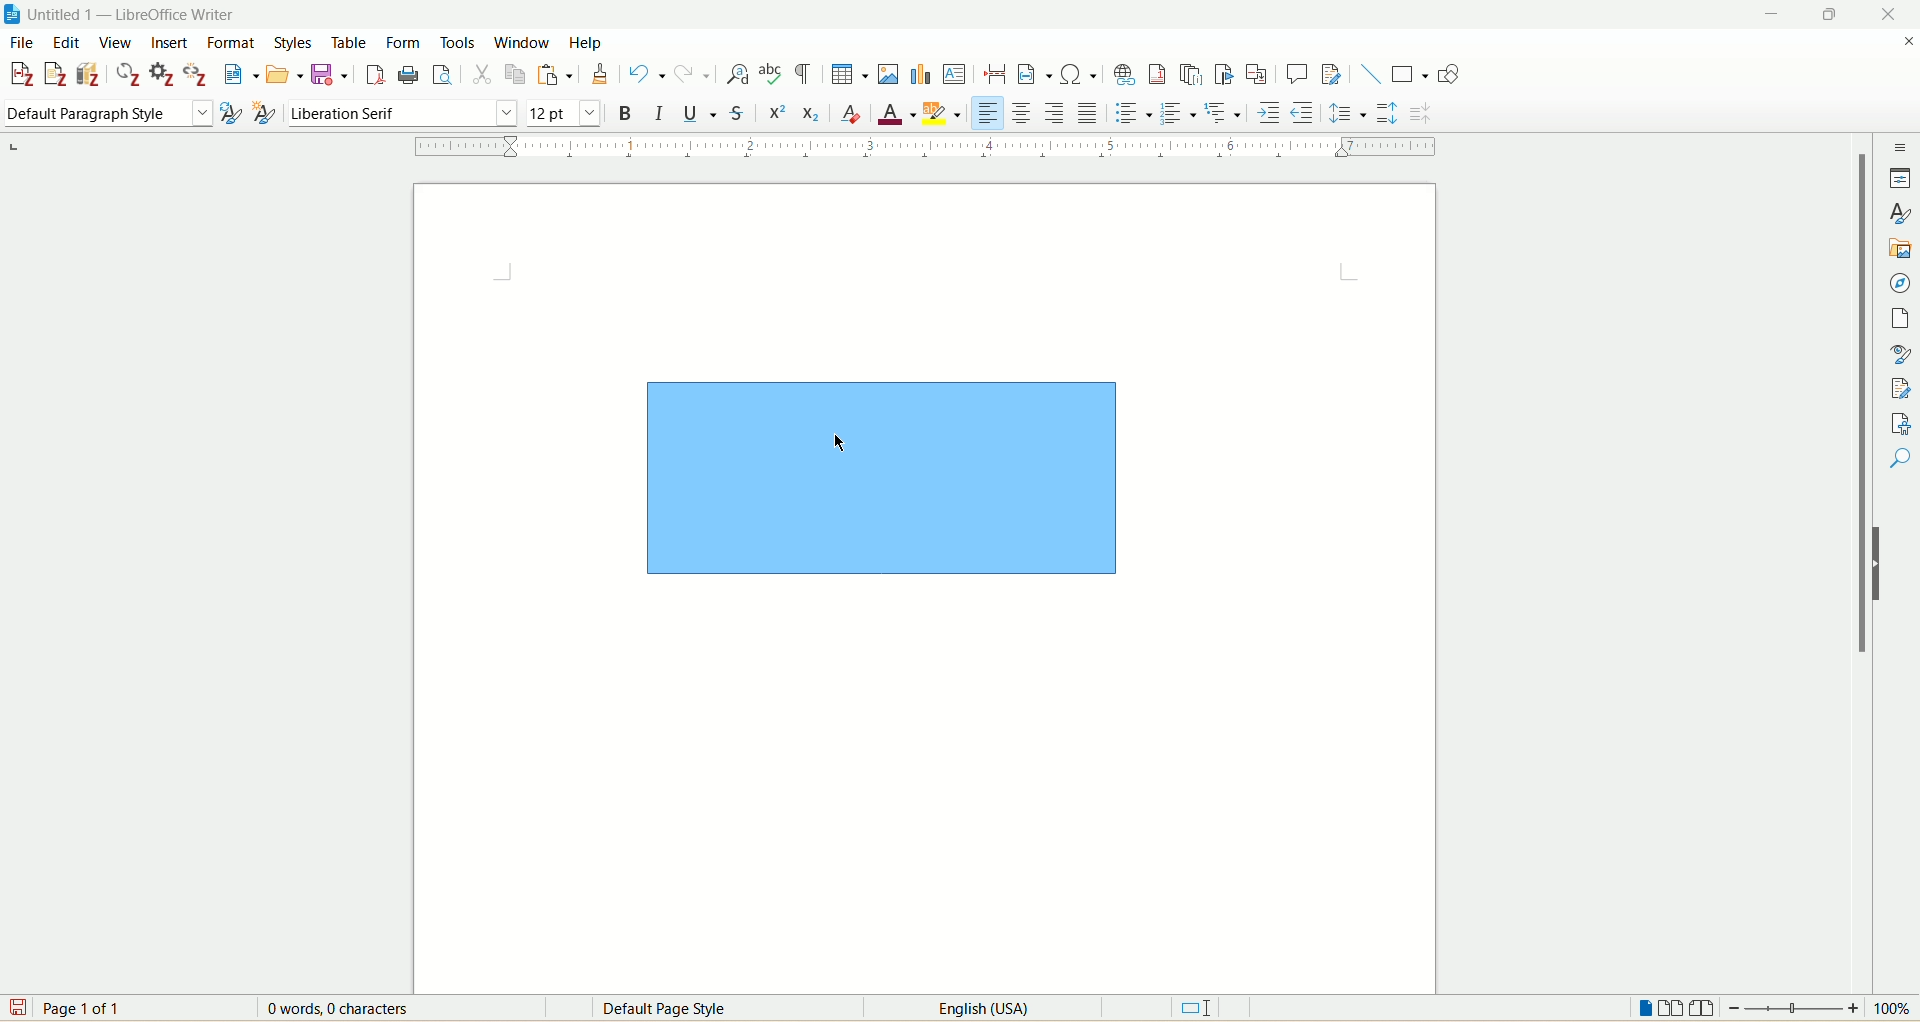 The image size is (1920, 1022). What do you see at coordinates (1888, 13) in the screenshot?
I see `close` at bounding box center [1888, 13].